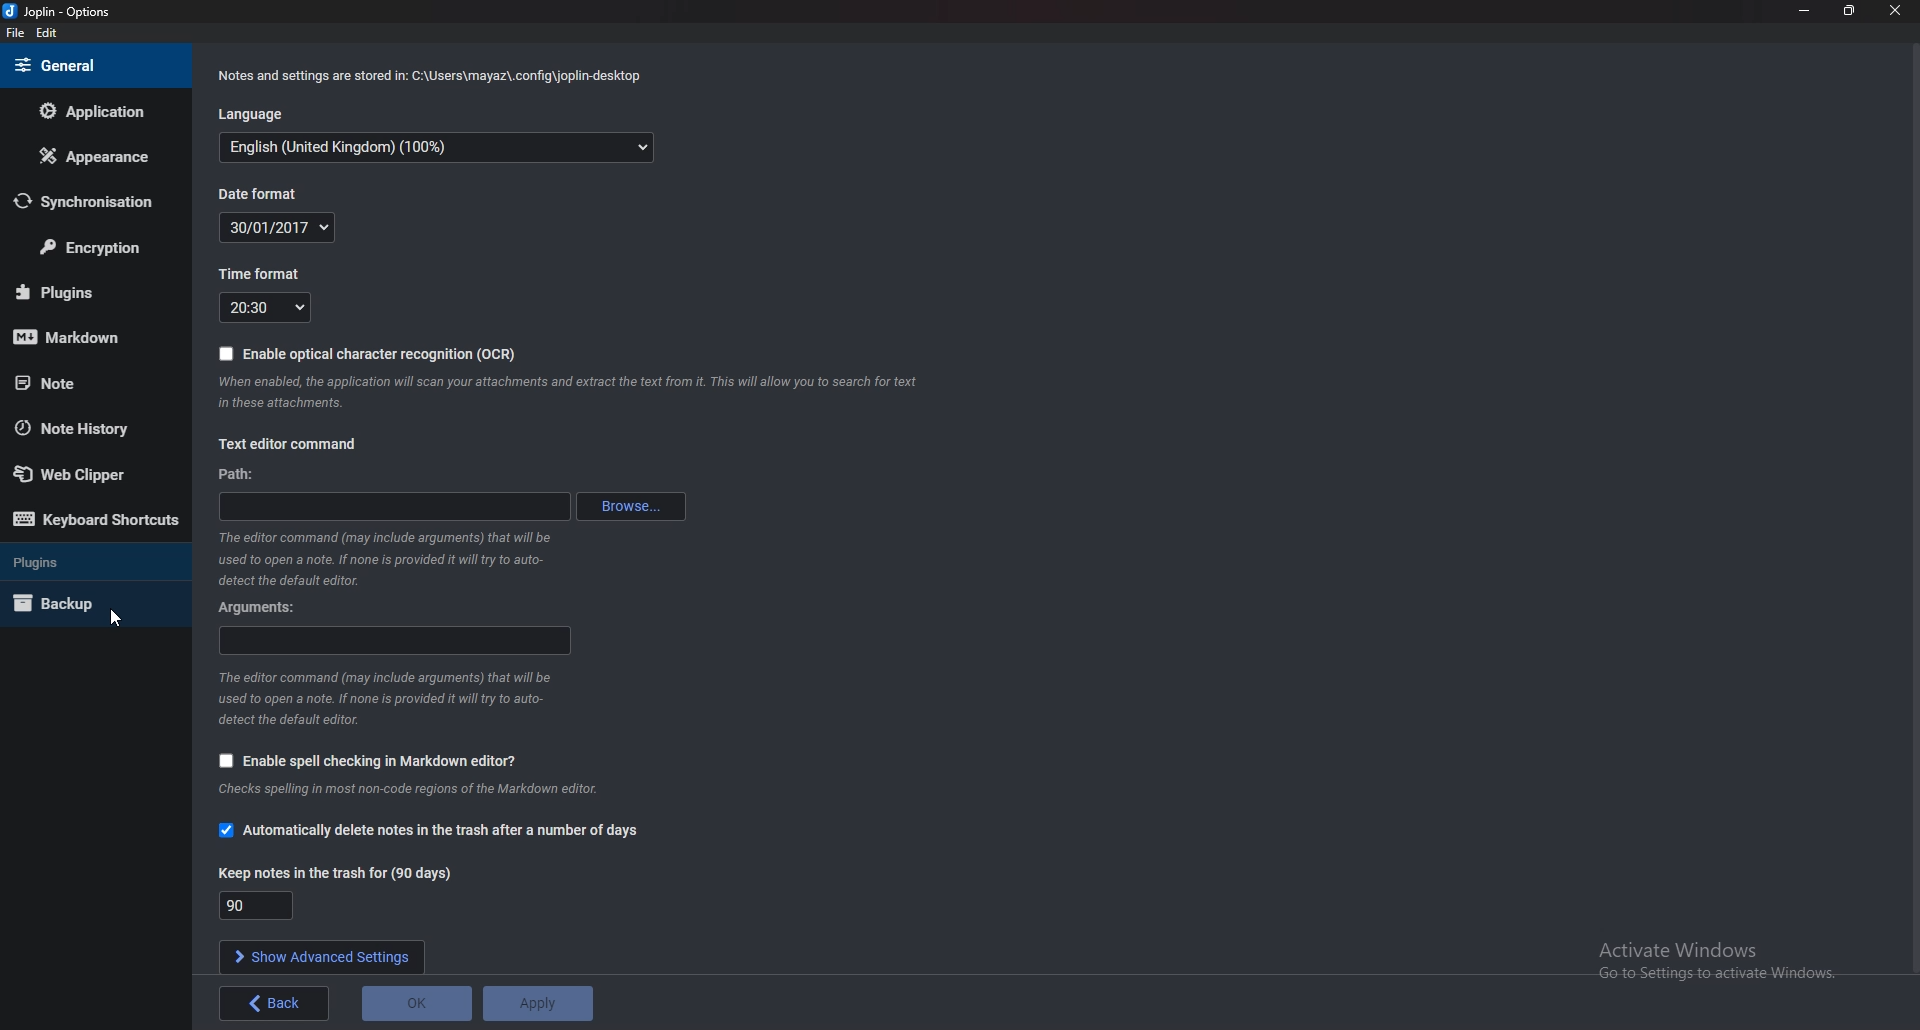 This screenshot has height=1030, width=1920. Describe the element at coordinates (368, 354) in the screenshot. I see `Enable OCR` at that location.